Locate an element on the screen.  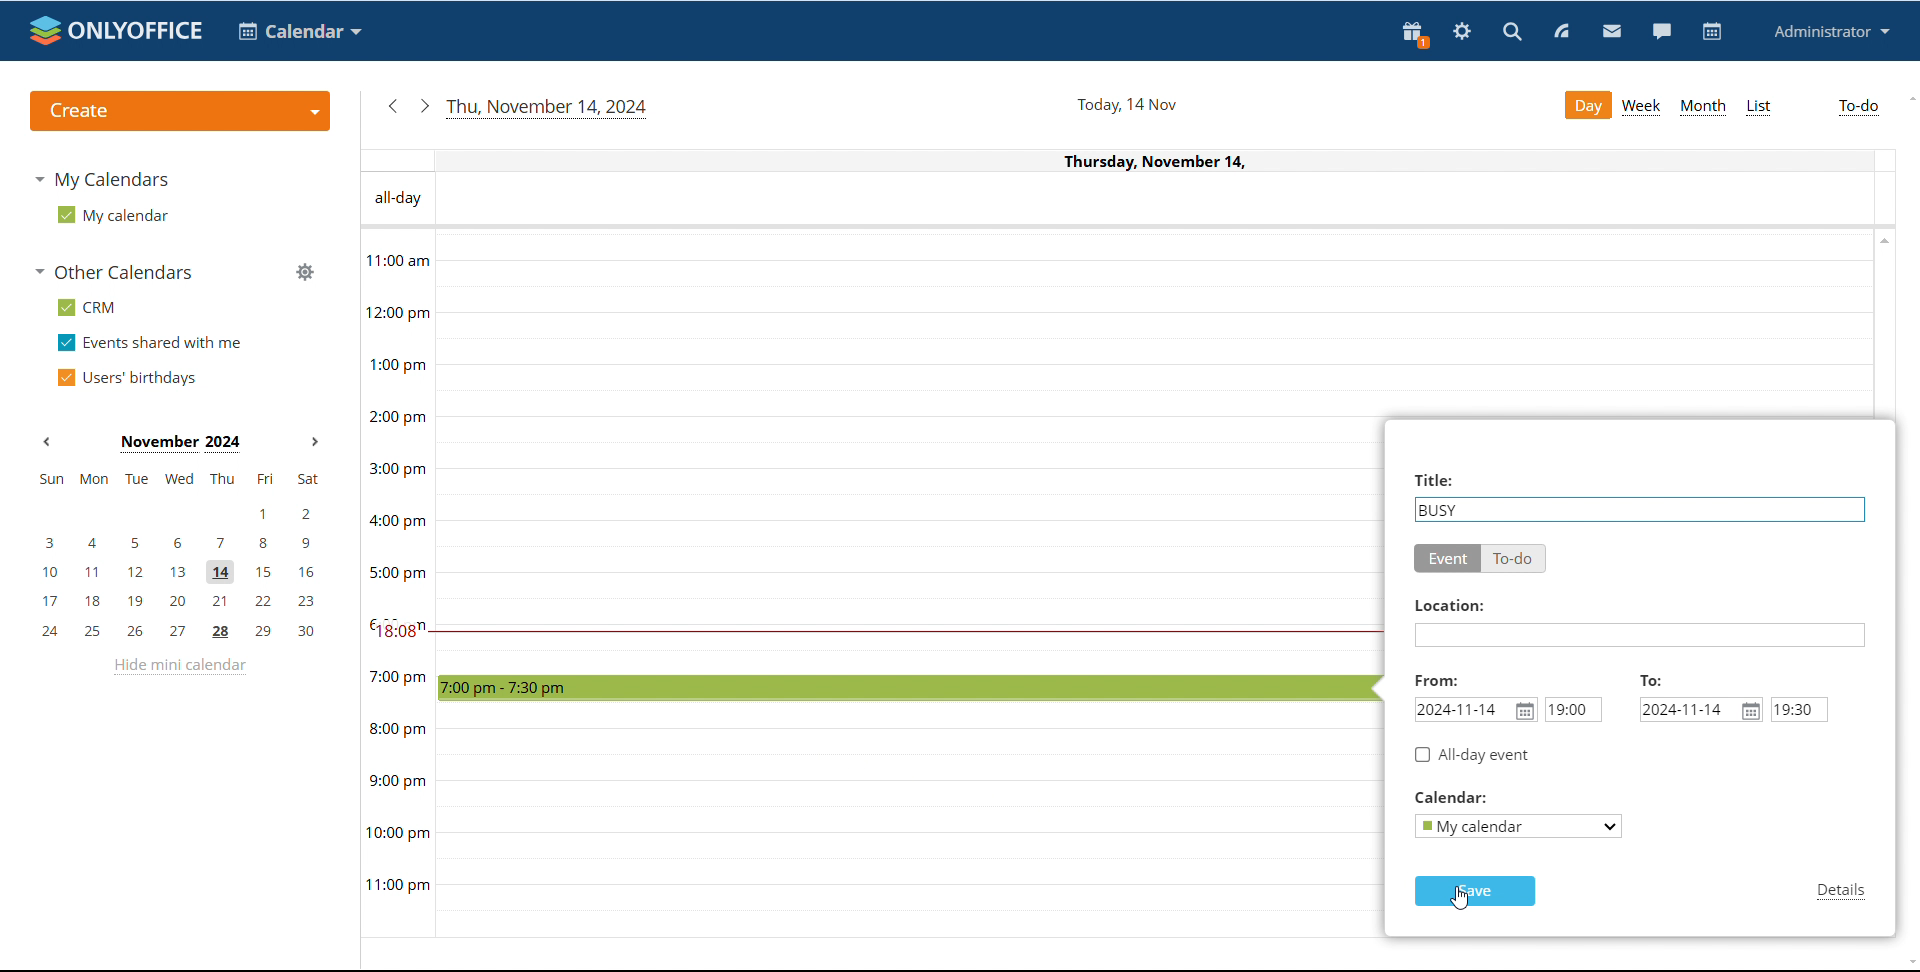
all day event checkbox is located at coordinates (1472, 754).